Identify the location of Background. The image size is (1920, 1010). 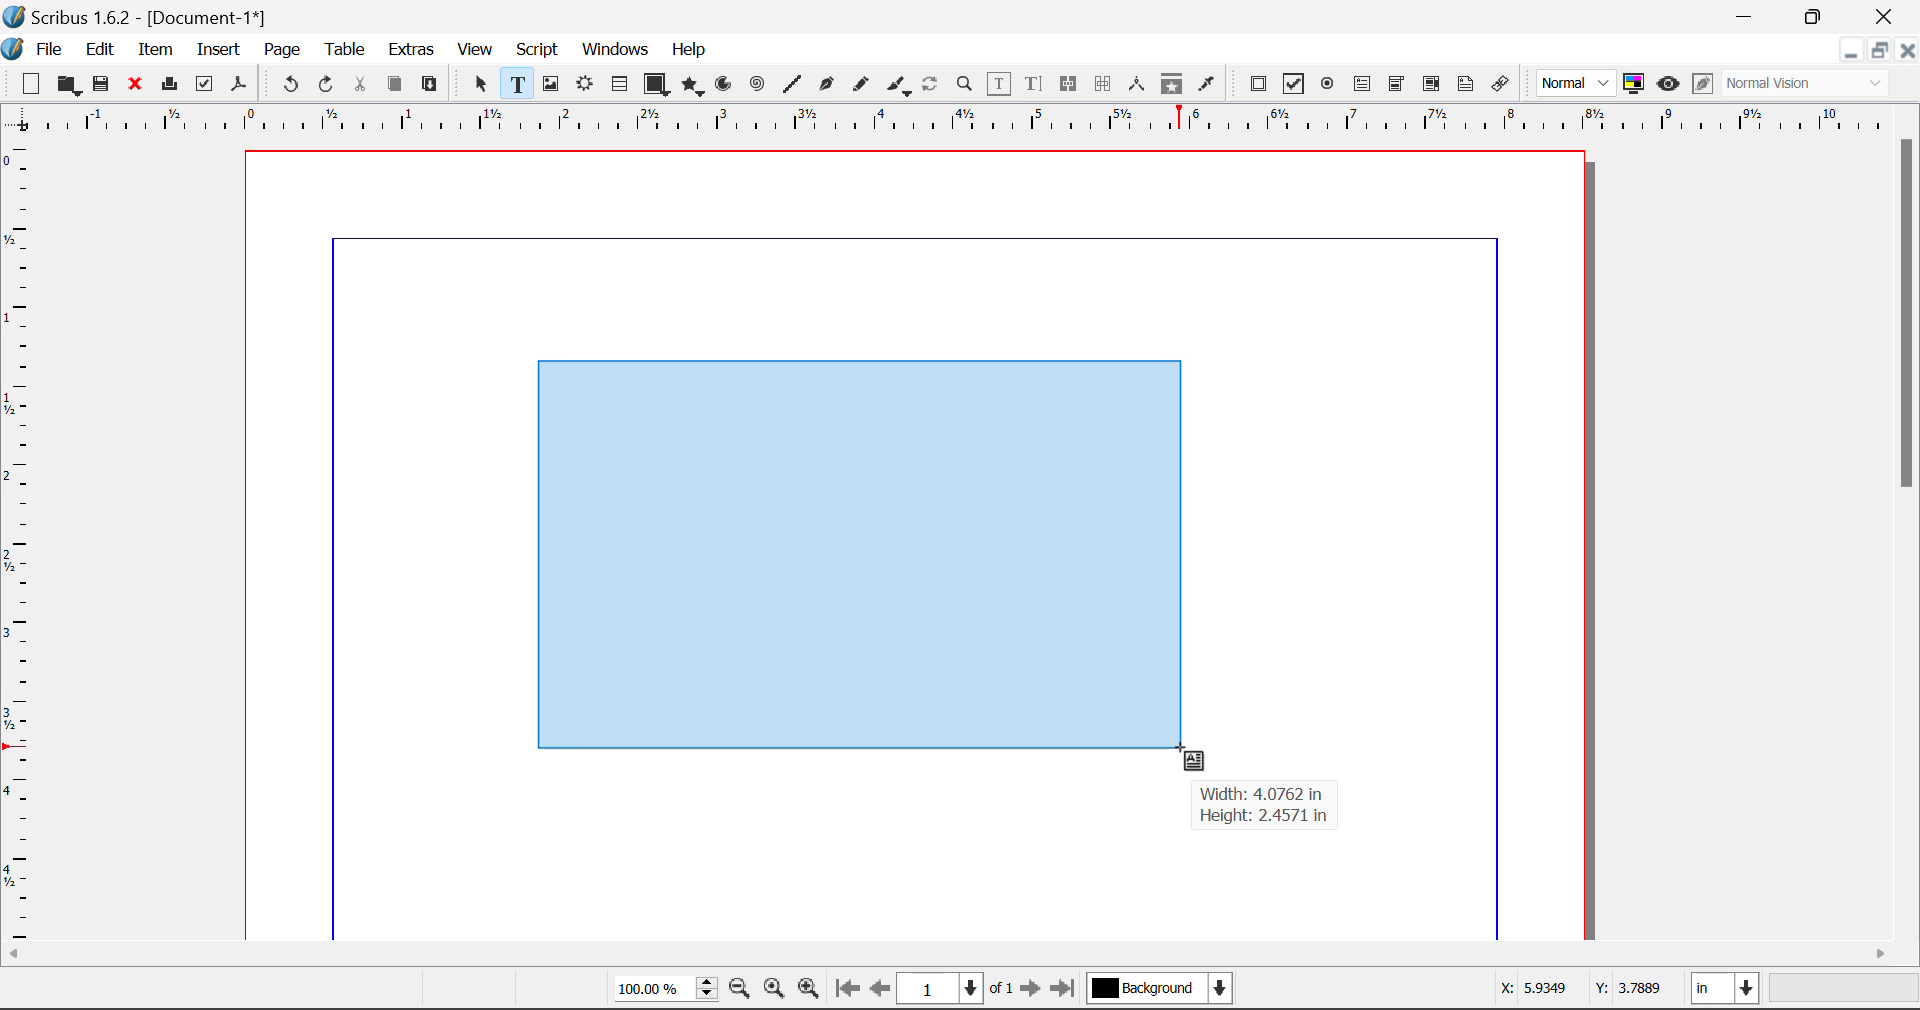
(1160, 990).